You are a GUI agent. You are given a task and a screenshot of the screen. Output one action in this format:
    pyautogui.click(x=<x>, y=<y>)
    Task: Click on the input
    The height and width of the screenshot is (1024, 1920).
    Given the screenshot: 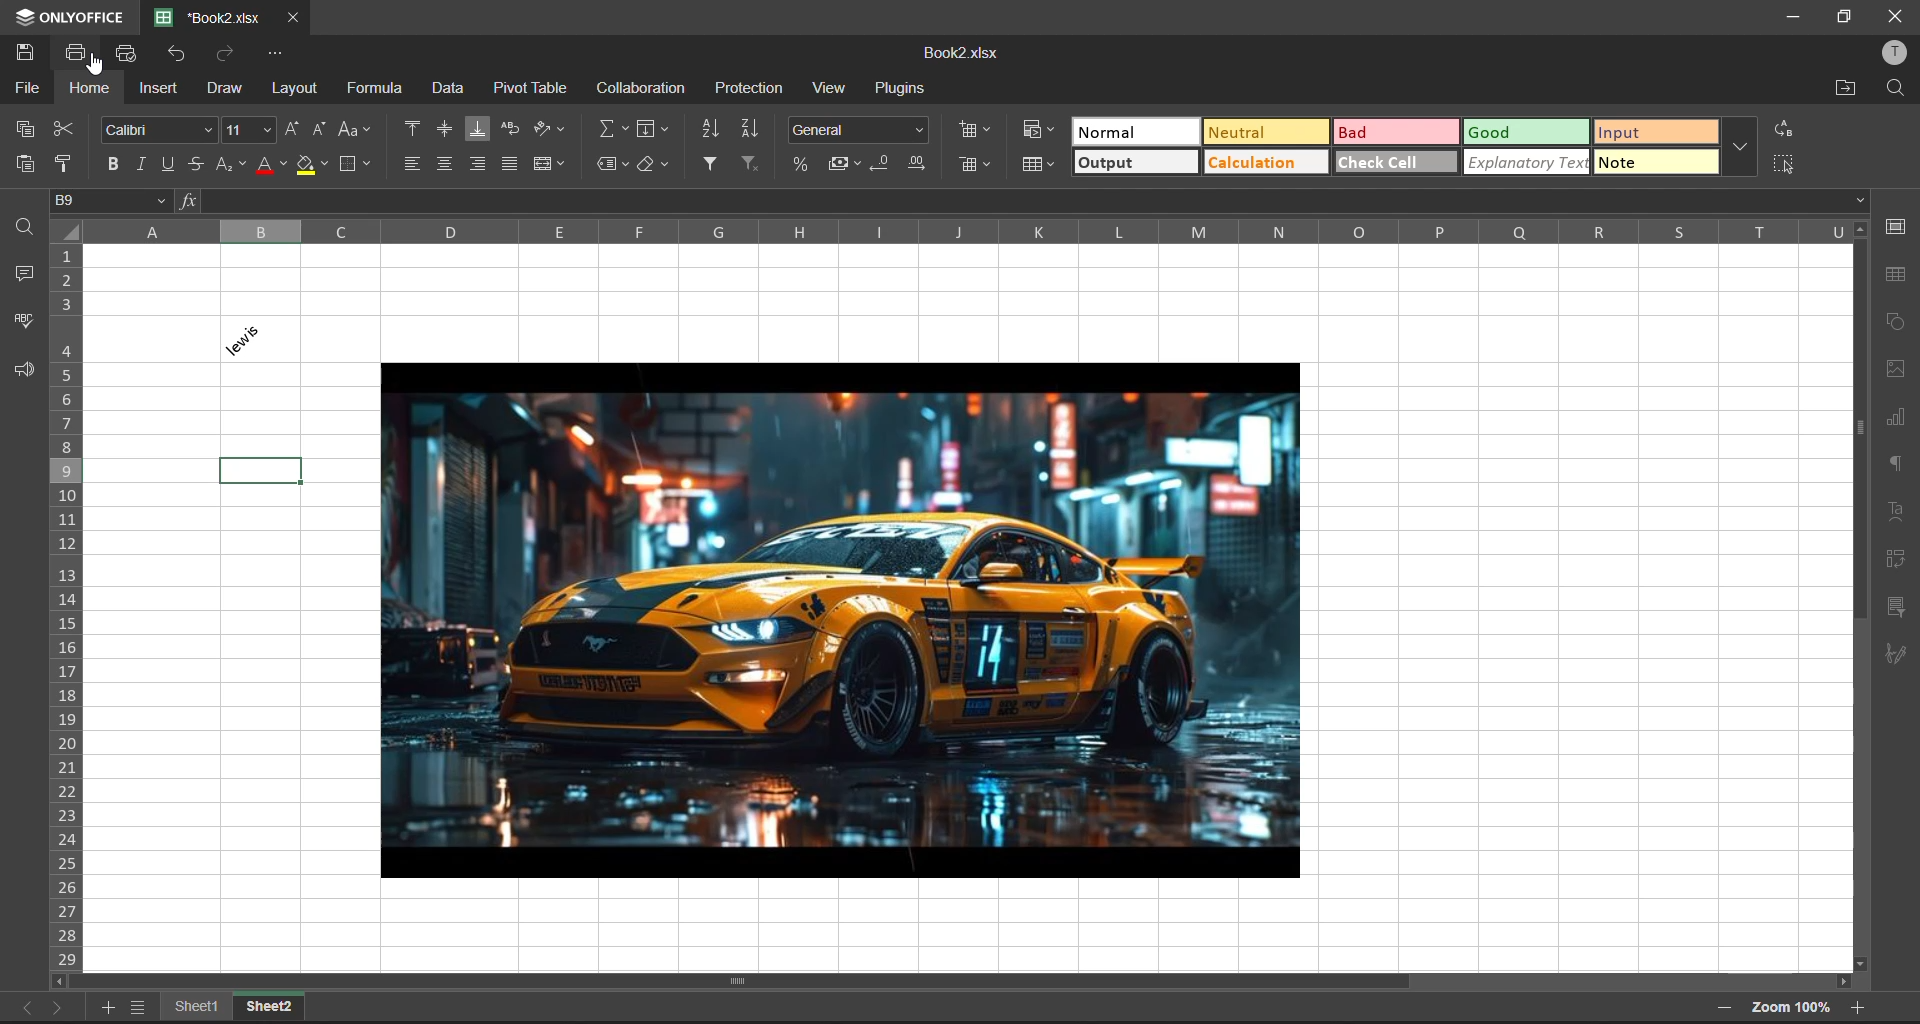 What is the action you would take?
    pyautogui.click(x=1651, y=132)
    